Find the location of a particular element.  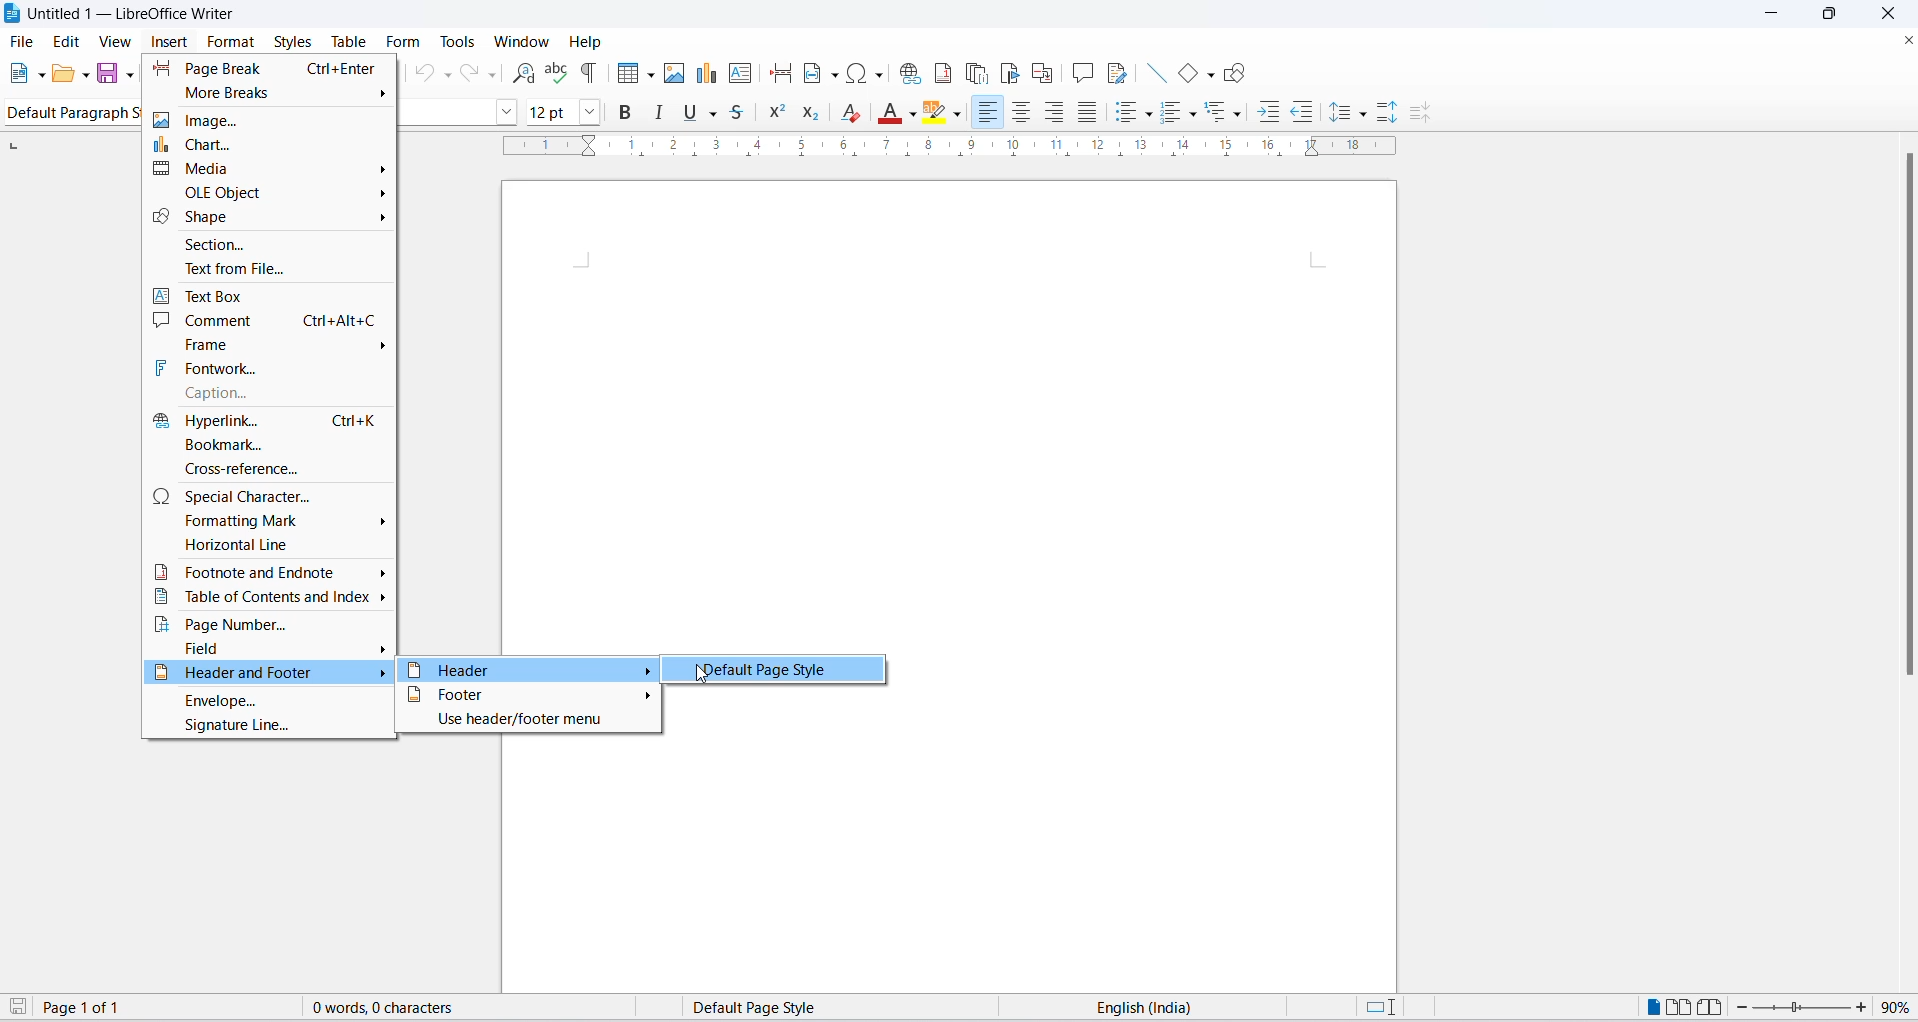

media is located at coordinates (267, 171).